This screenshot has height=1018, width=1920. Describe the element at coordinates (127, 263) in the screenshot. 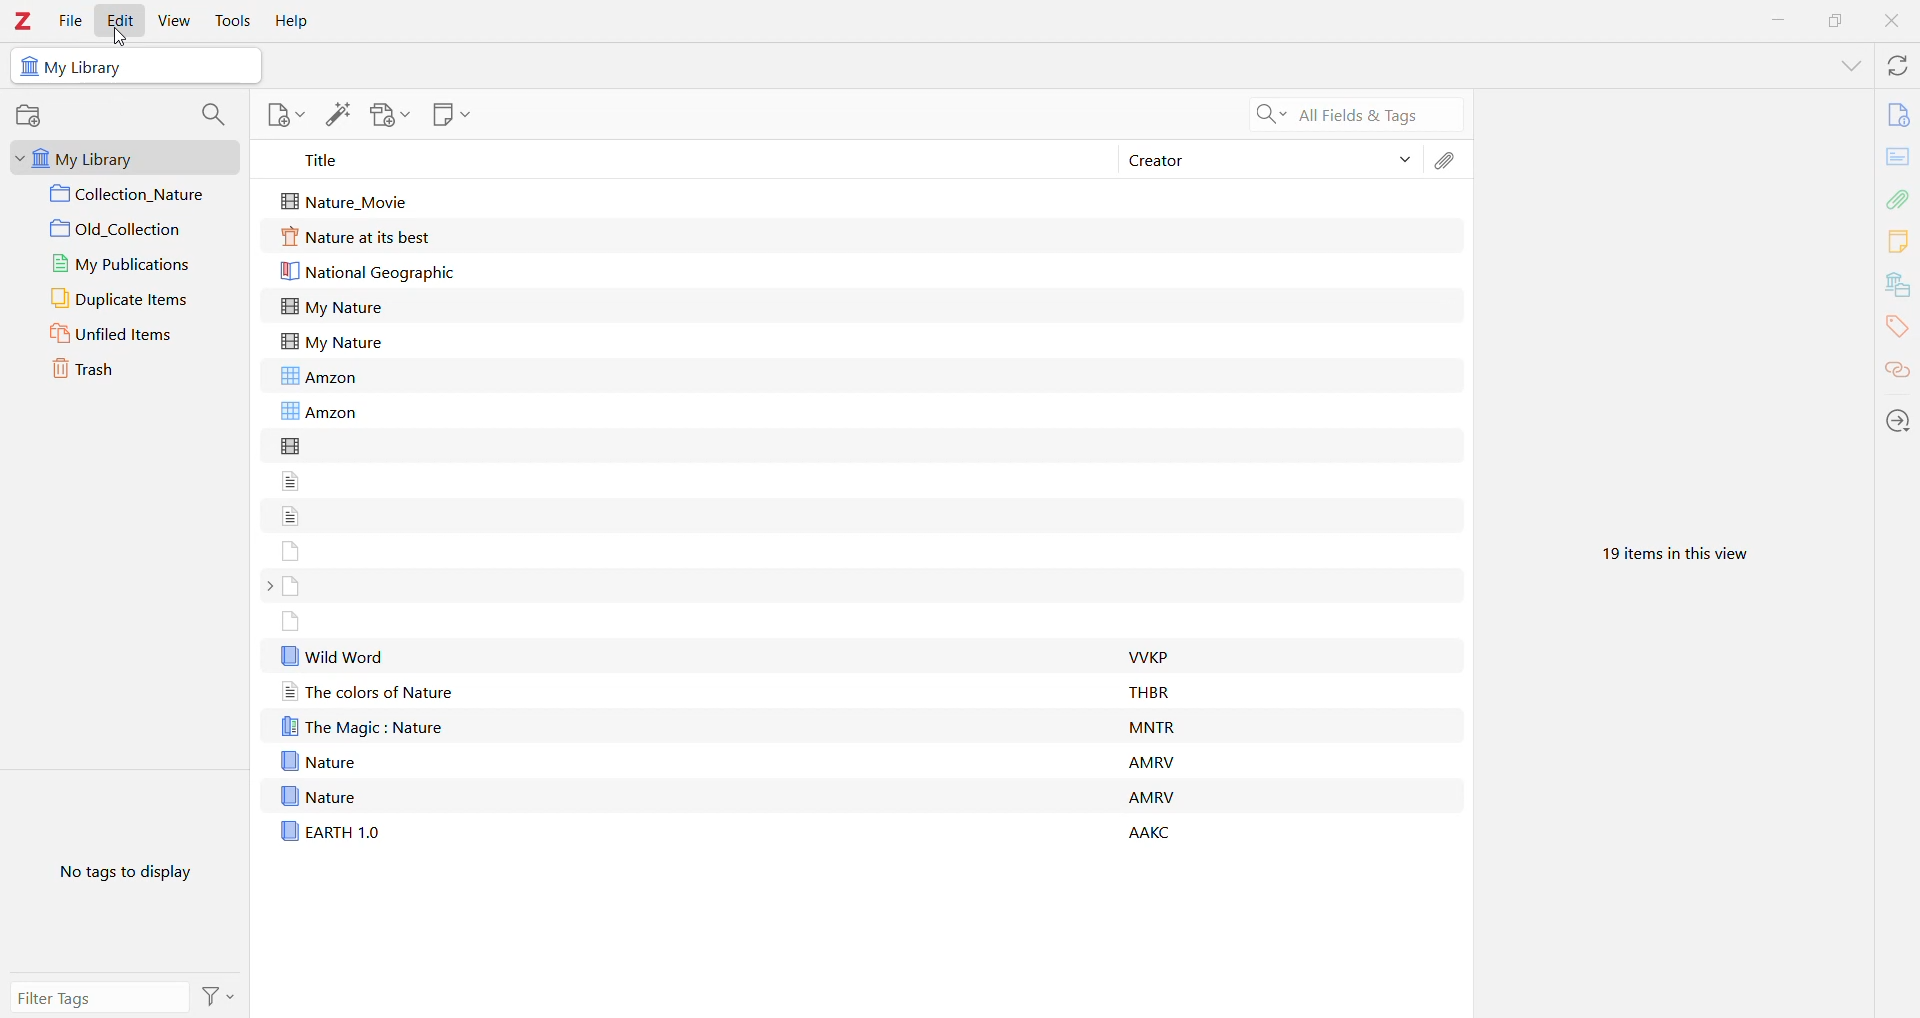

I see `My Publications` at that location.